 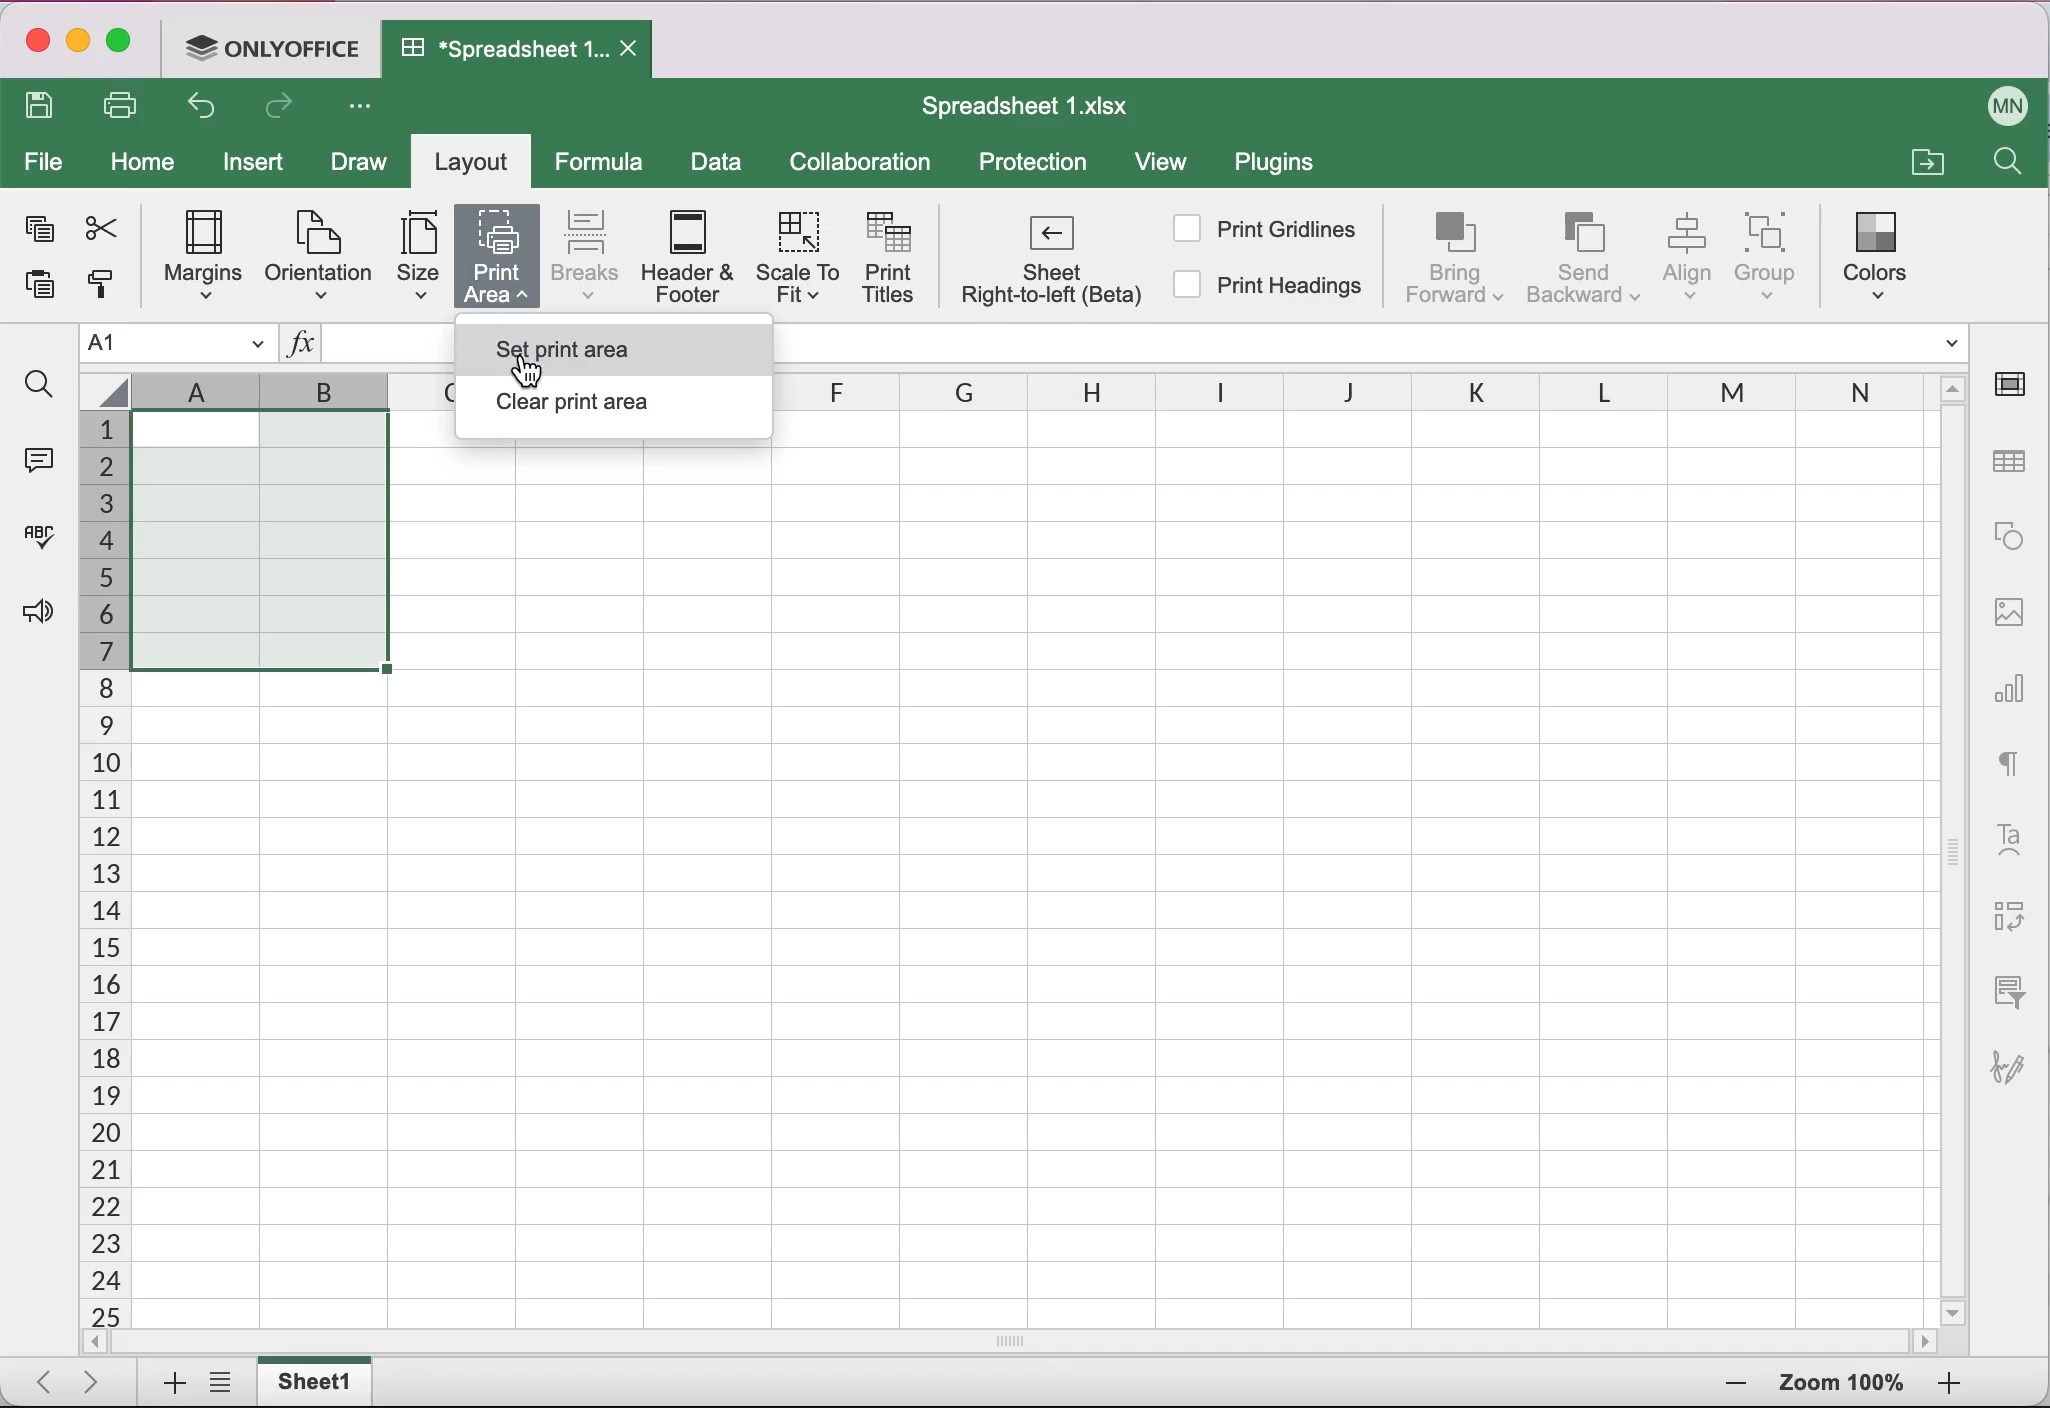 What do you see at coordinates (165, 1384) in the screenshot?
I see `add sheet` at bounding box center [165, 1384].